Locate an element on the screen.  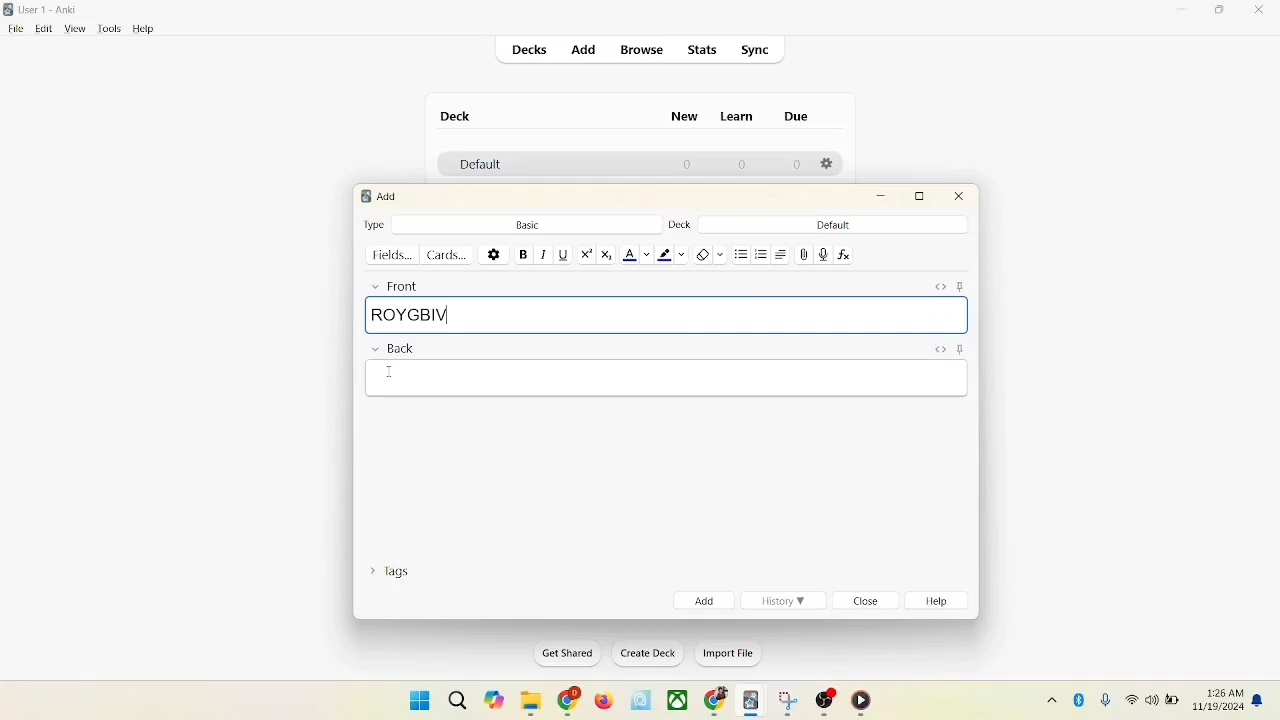
unordered list is located at coordinates (741, 252).